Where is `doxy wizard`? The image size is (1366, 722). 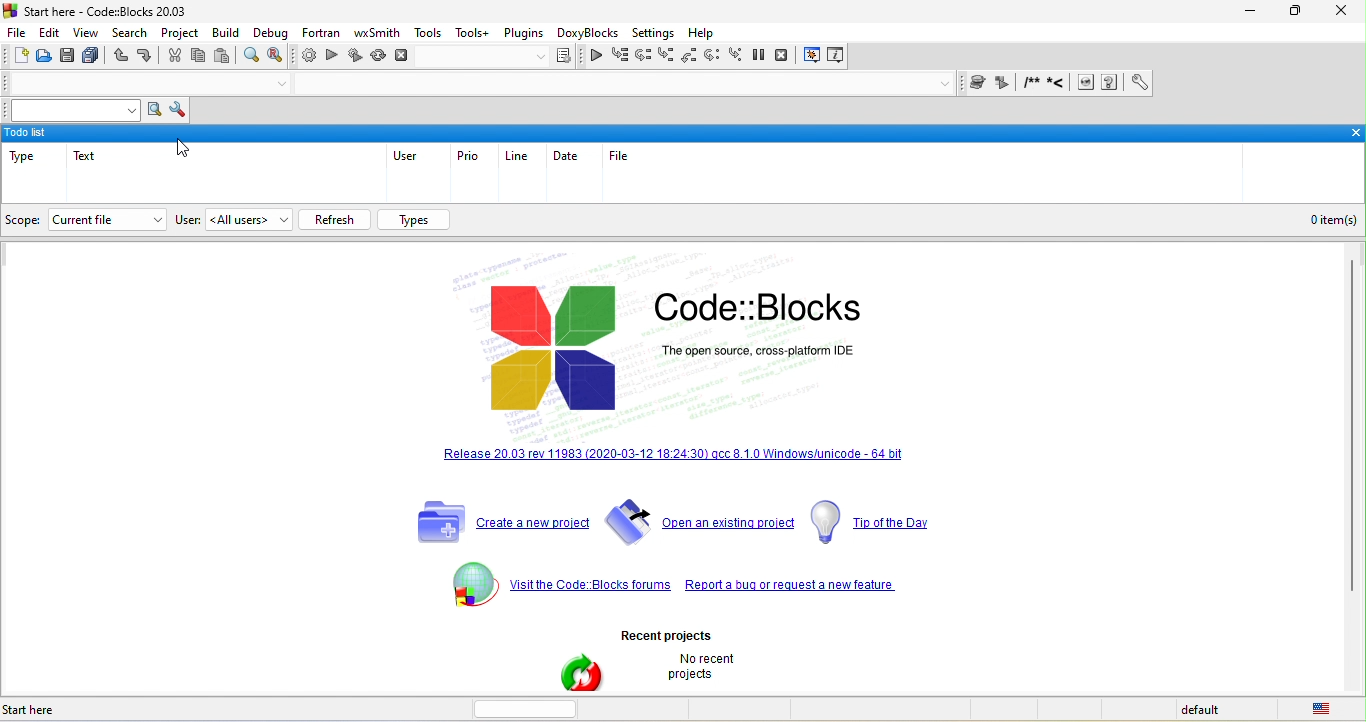 doxy wizard is located at coordinates (981, 83).